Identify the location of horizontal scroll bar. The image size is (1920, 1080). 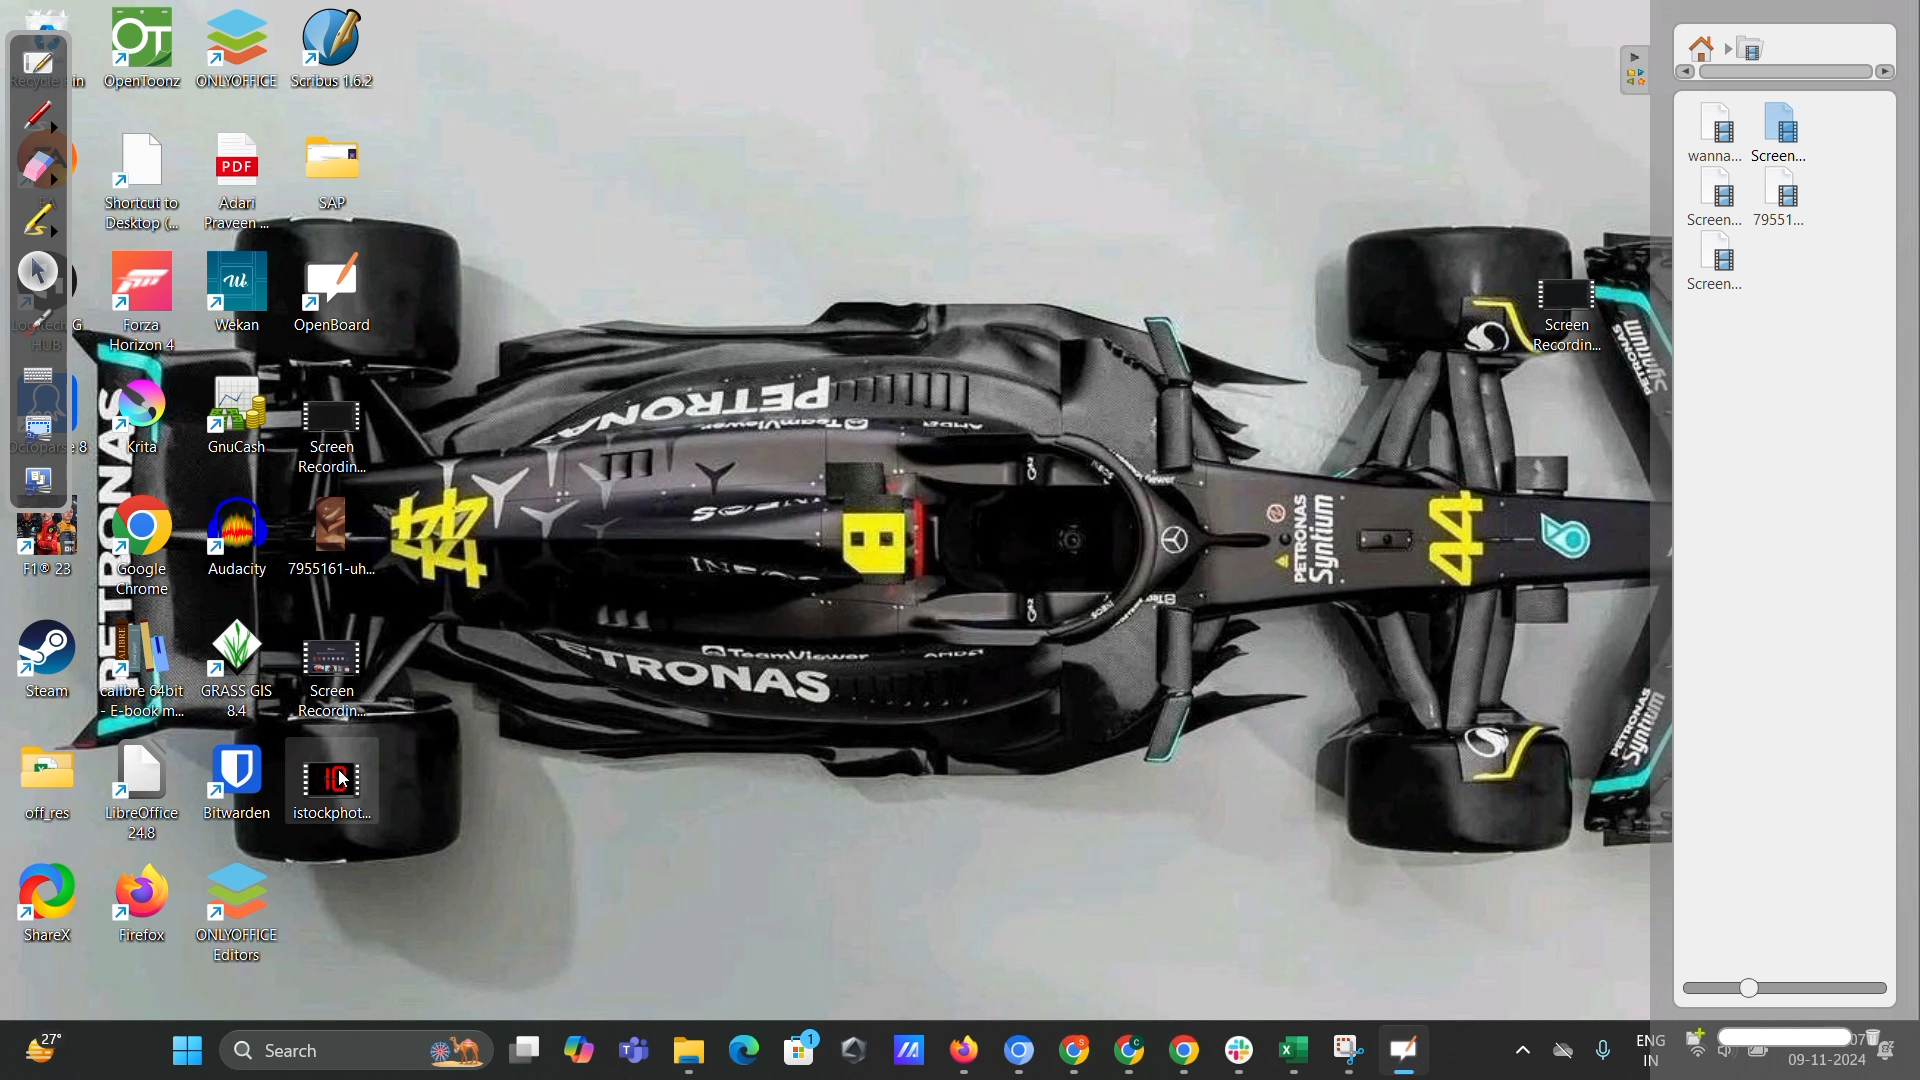
(1786, 75).